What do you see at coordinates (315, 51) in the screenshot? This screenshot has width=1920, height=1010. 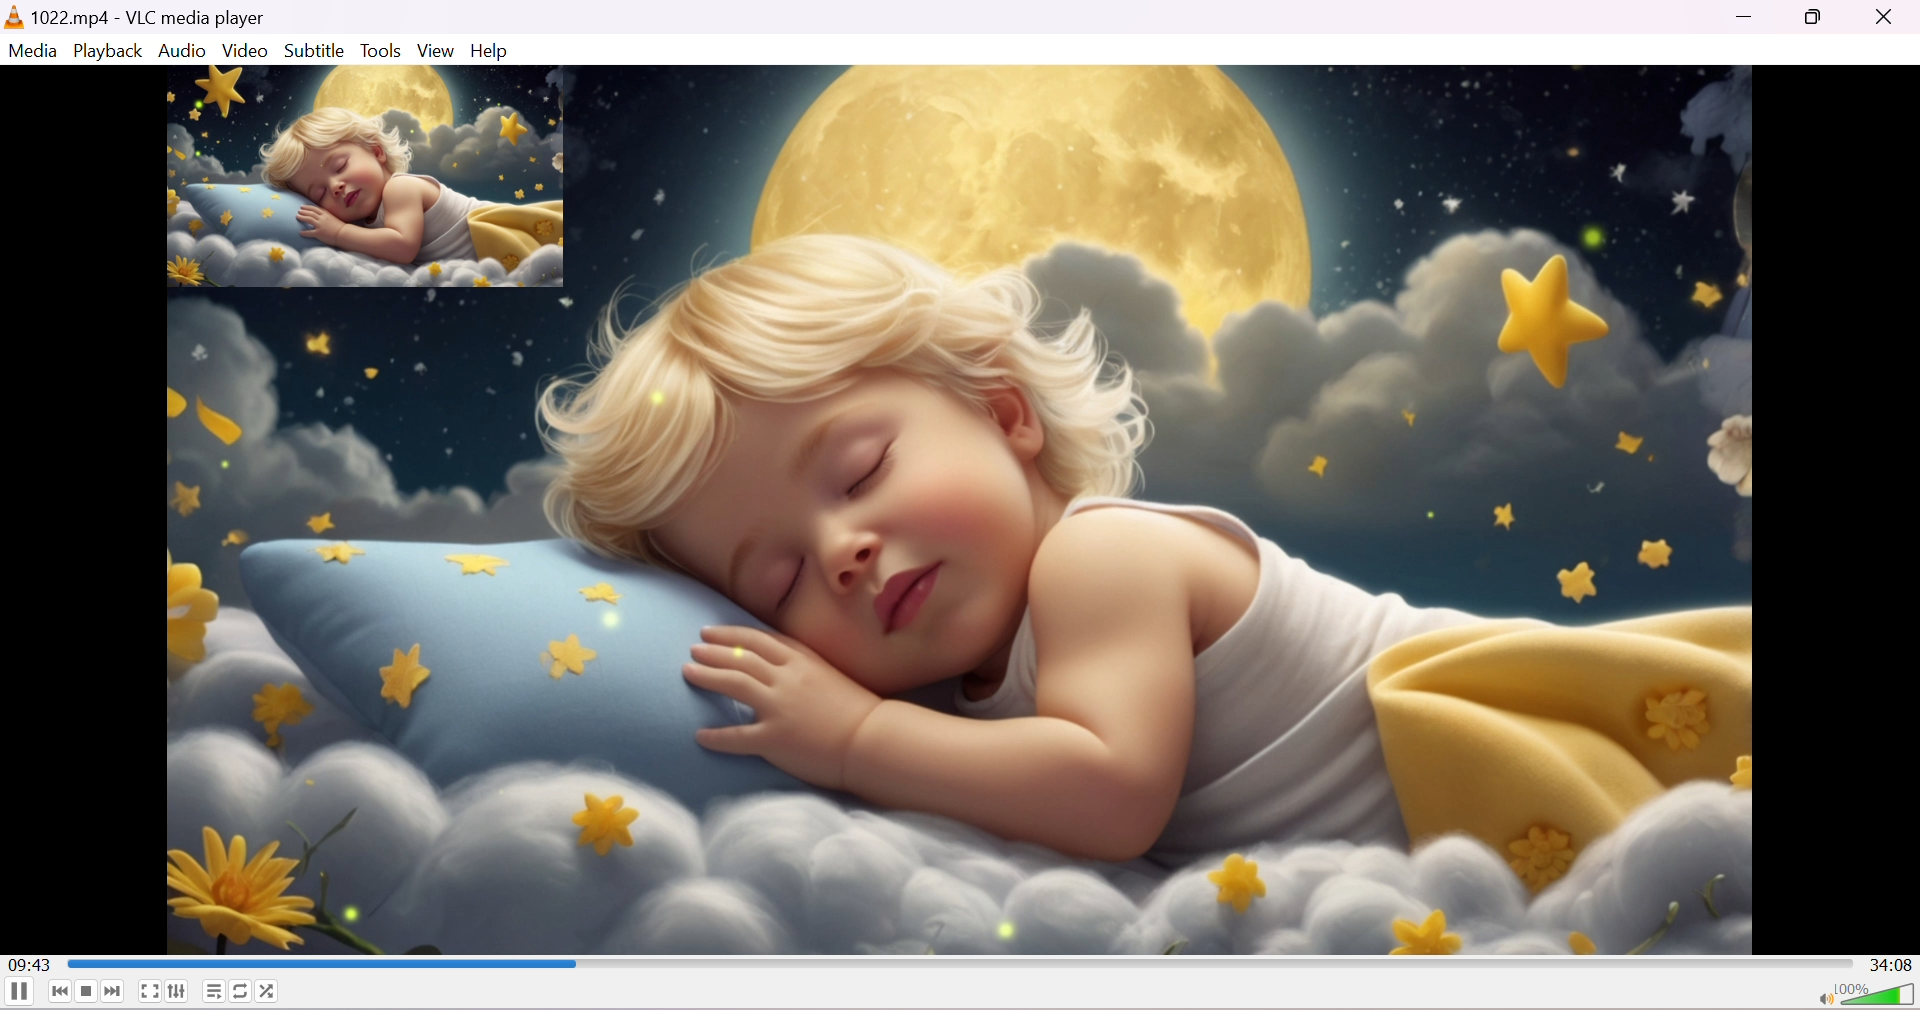 I see `Subtitles` at bounding box center [315, 51].